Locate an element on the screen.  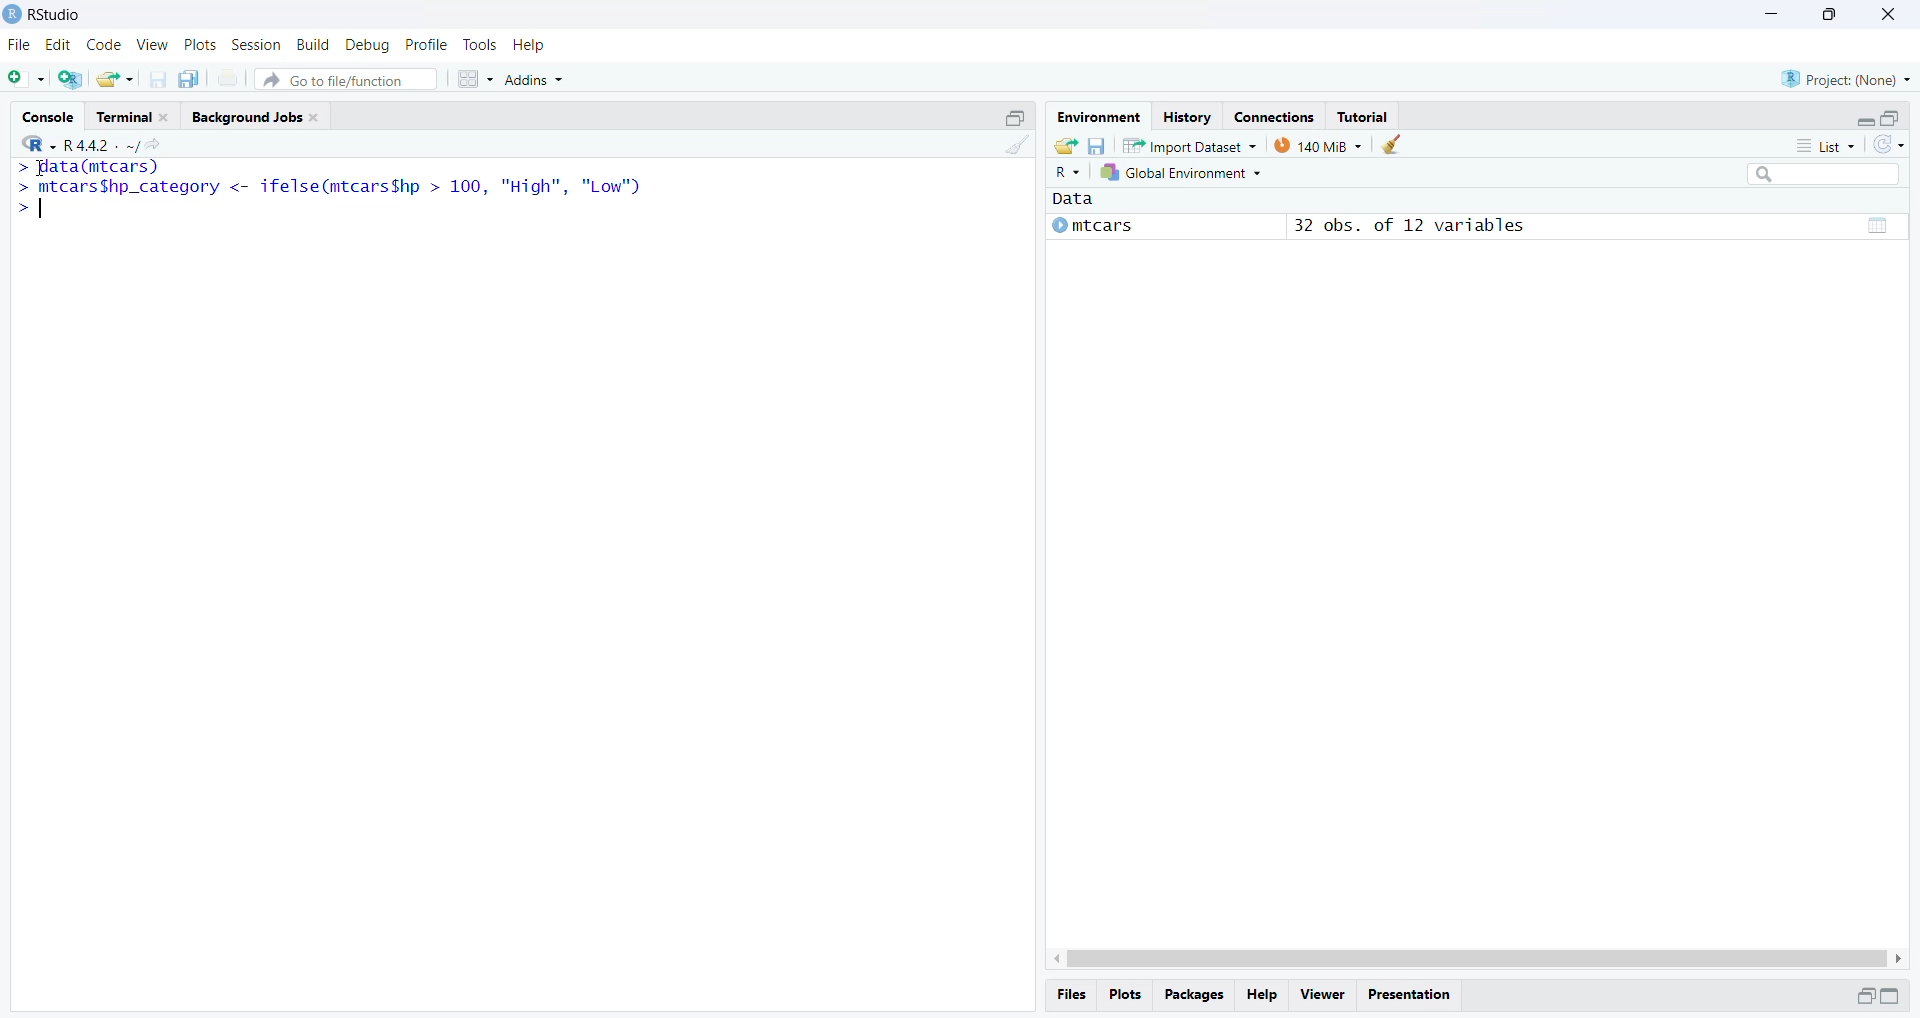
Environment is located at coordinates (1098, 117).